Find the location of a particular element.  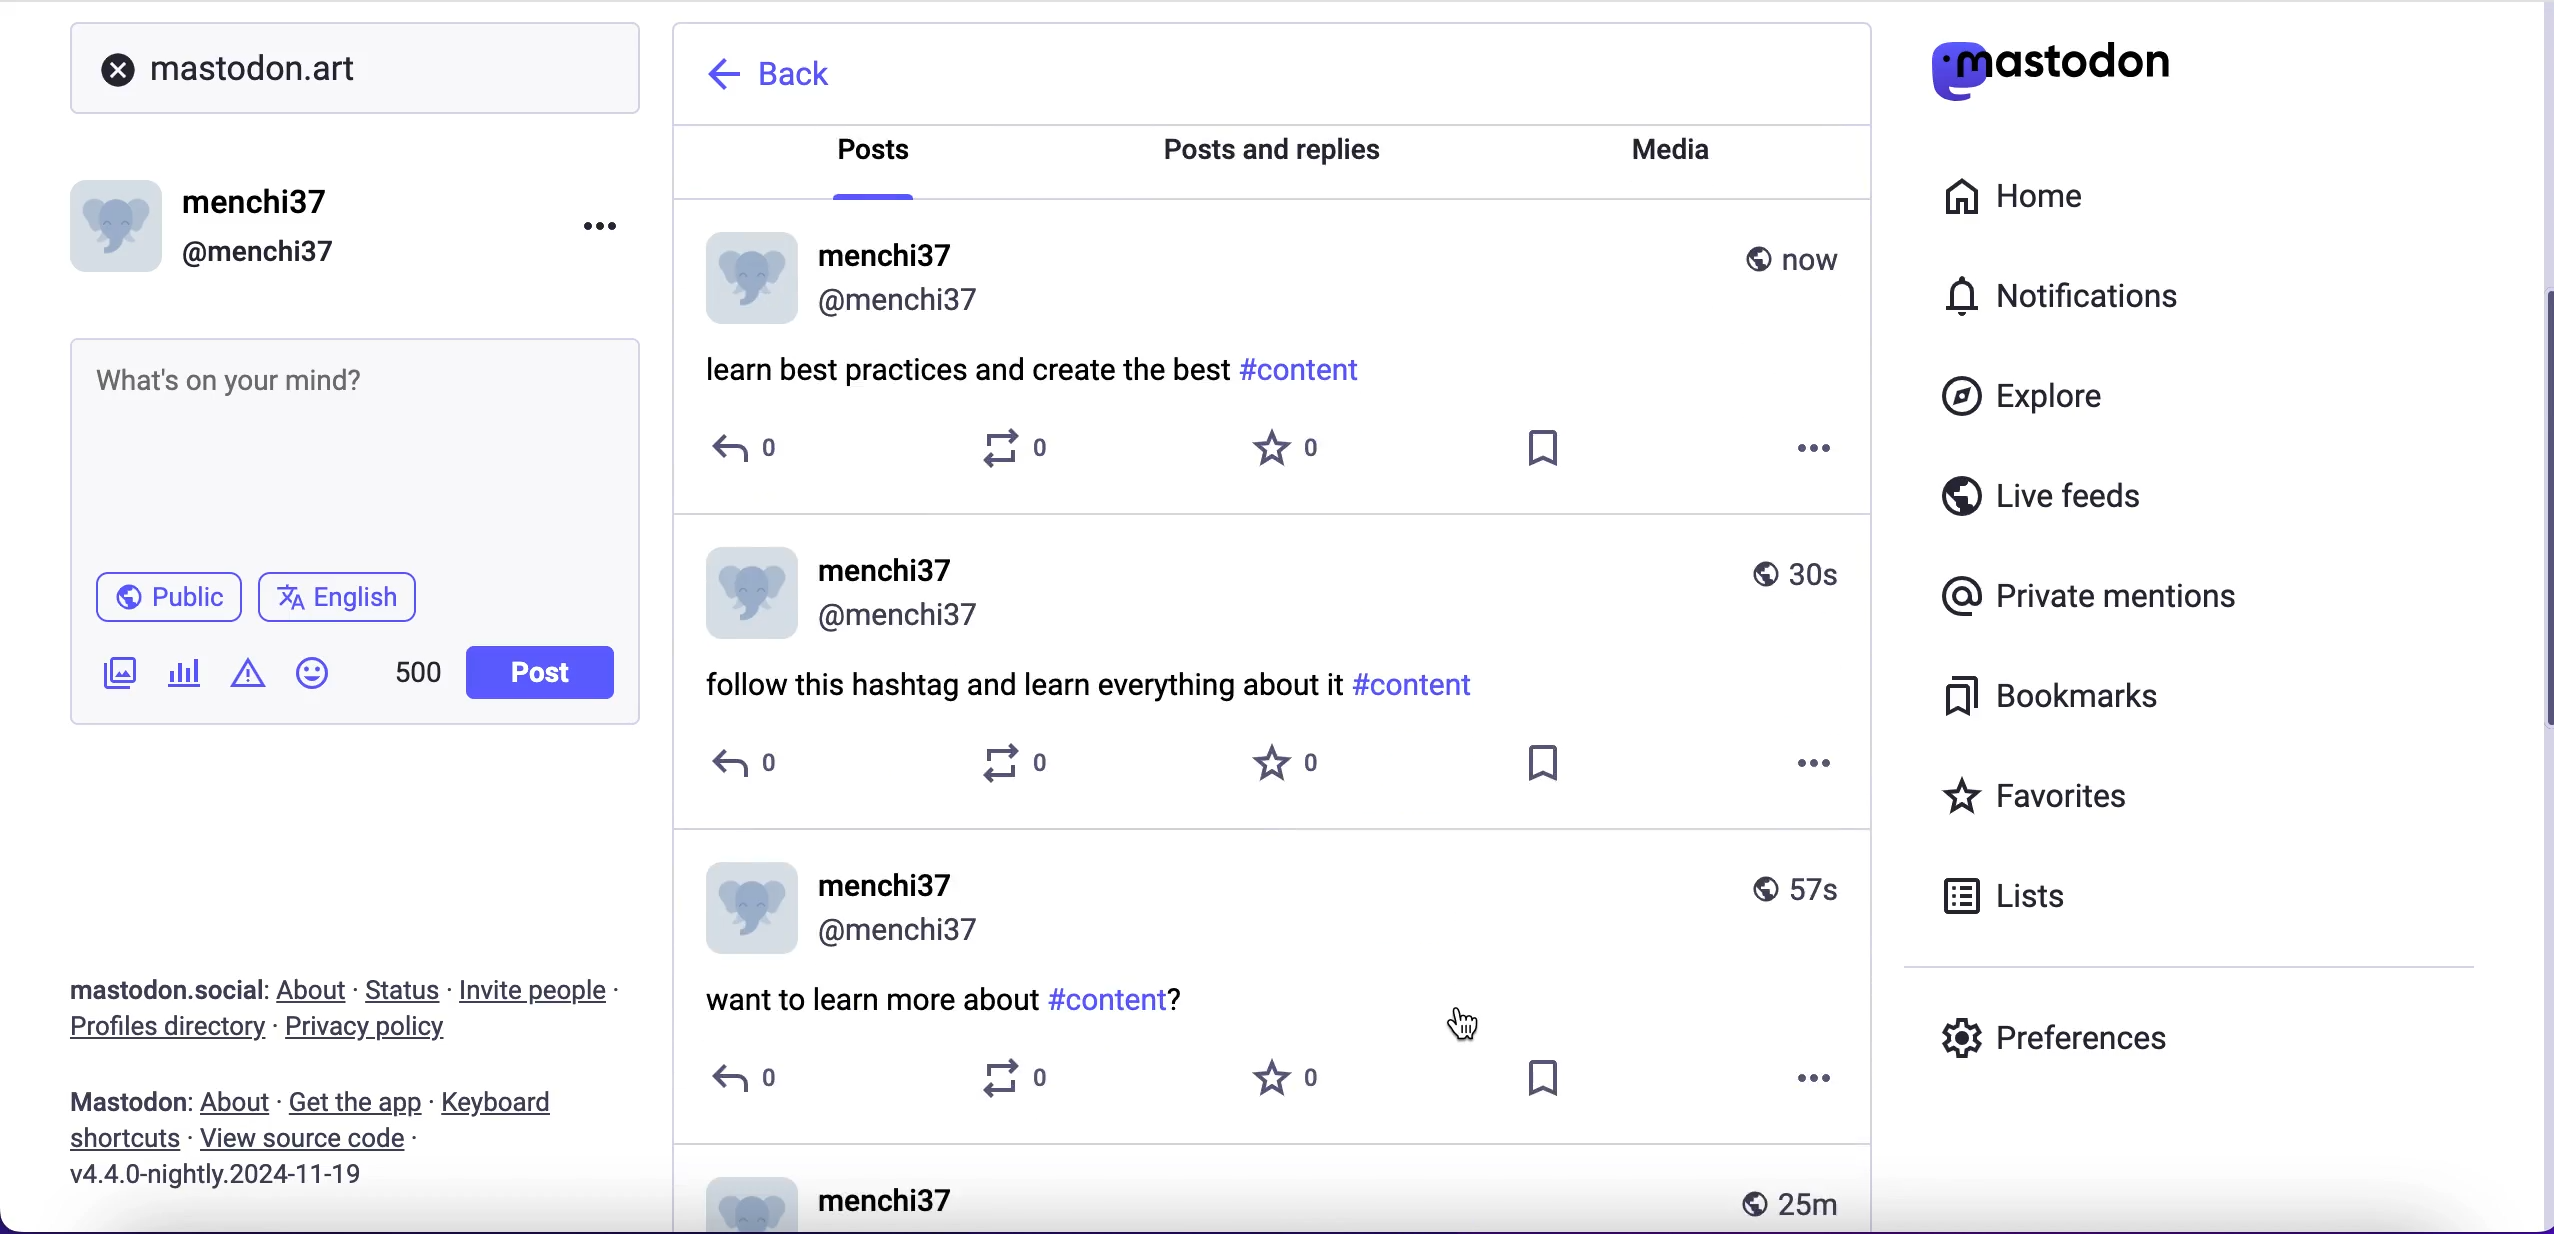

post is located at coordinates (538, 673).